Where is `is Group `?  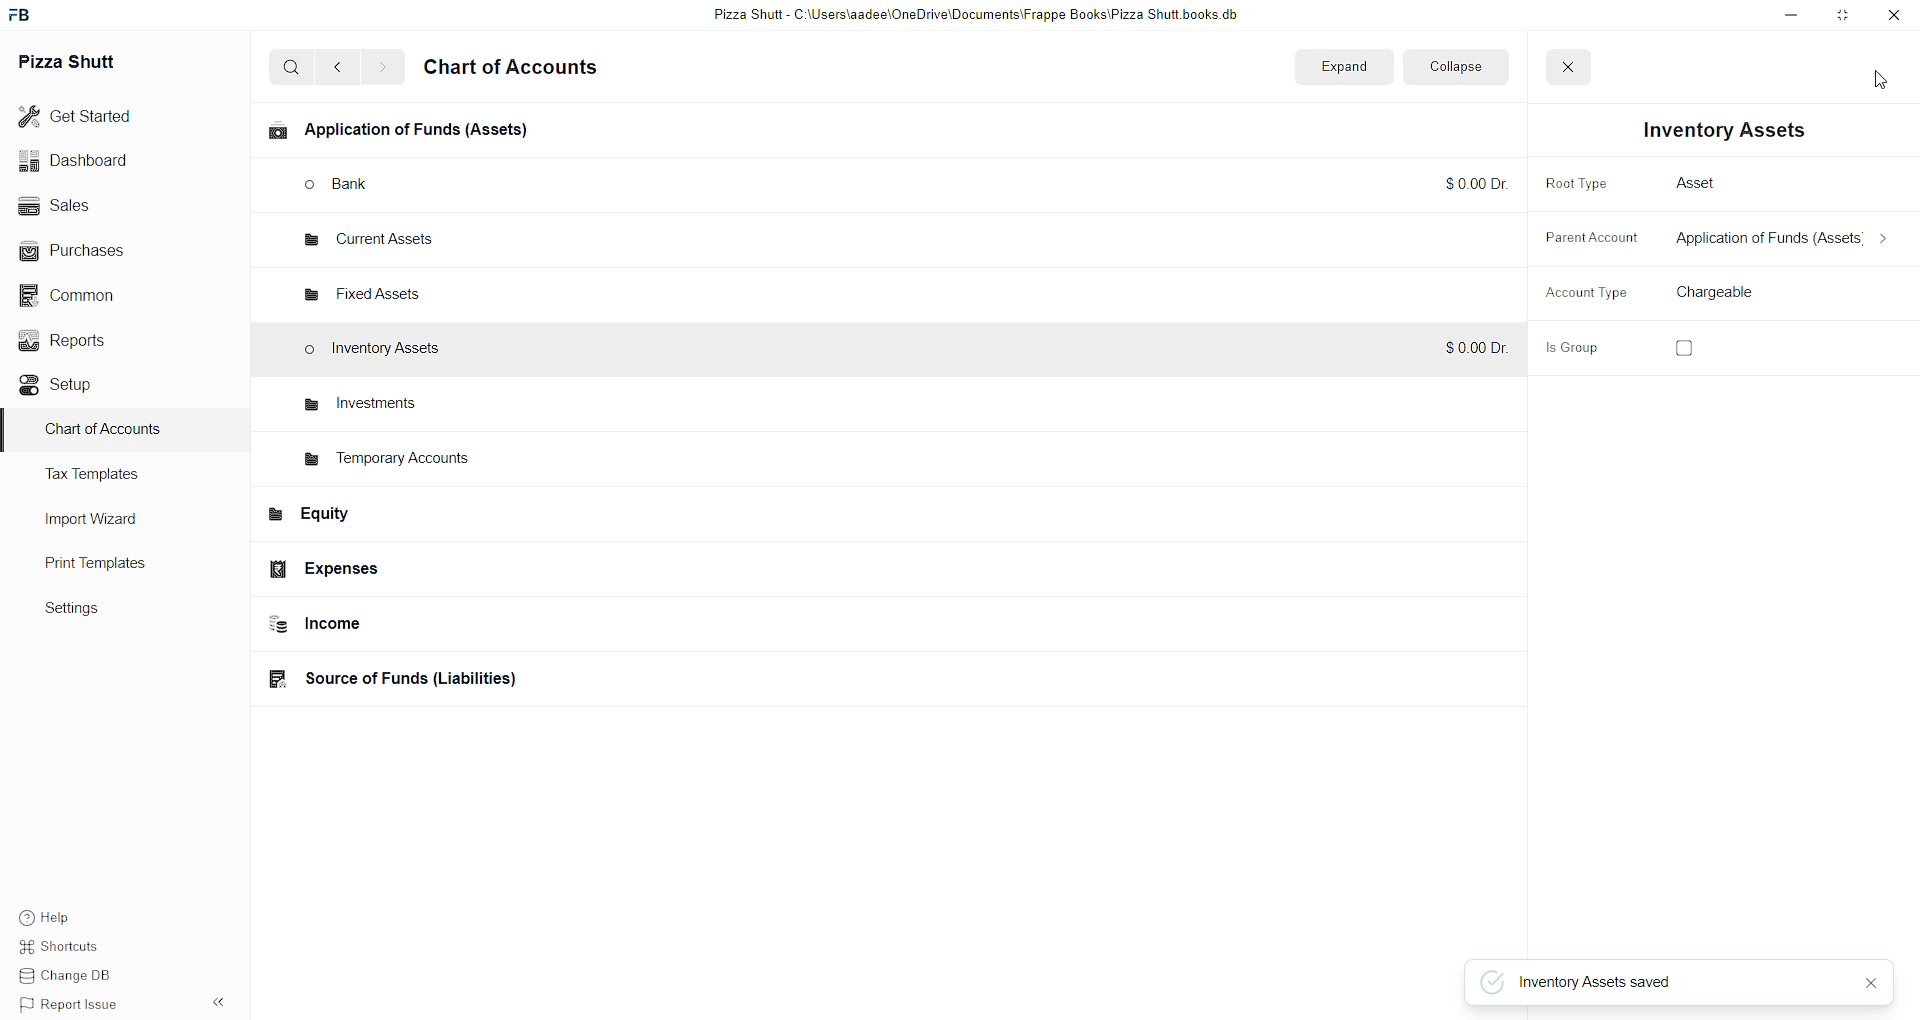
is Group  is located at coordinates (1579, 351).